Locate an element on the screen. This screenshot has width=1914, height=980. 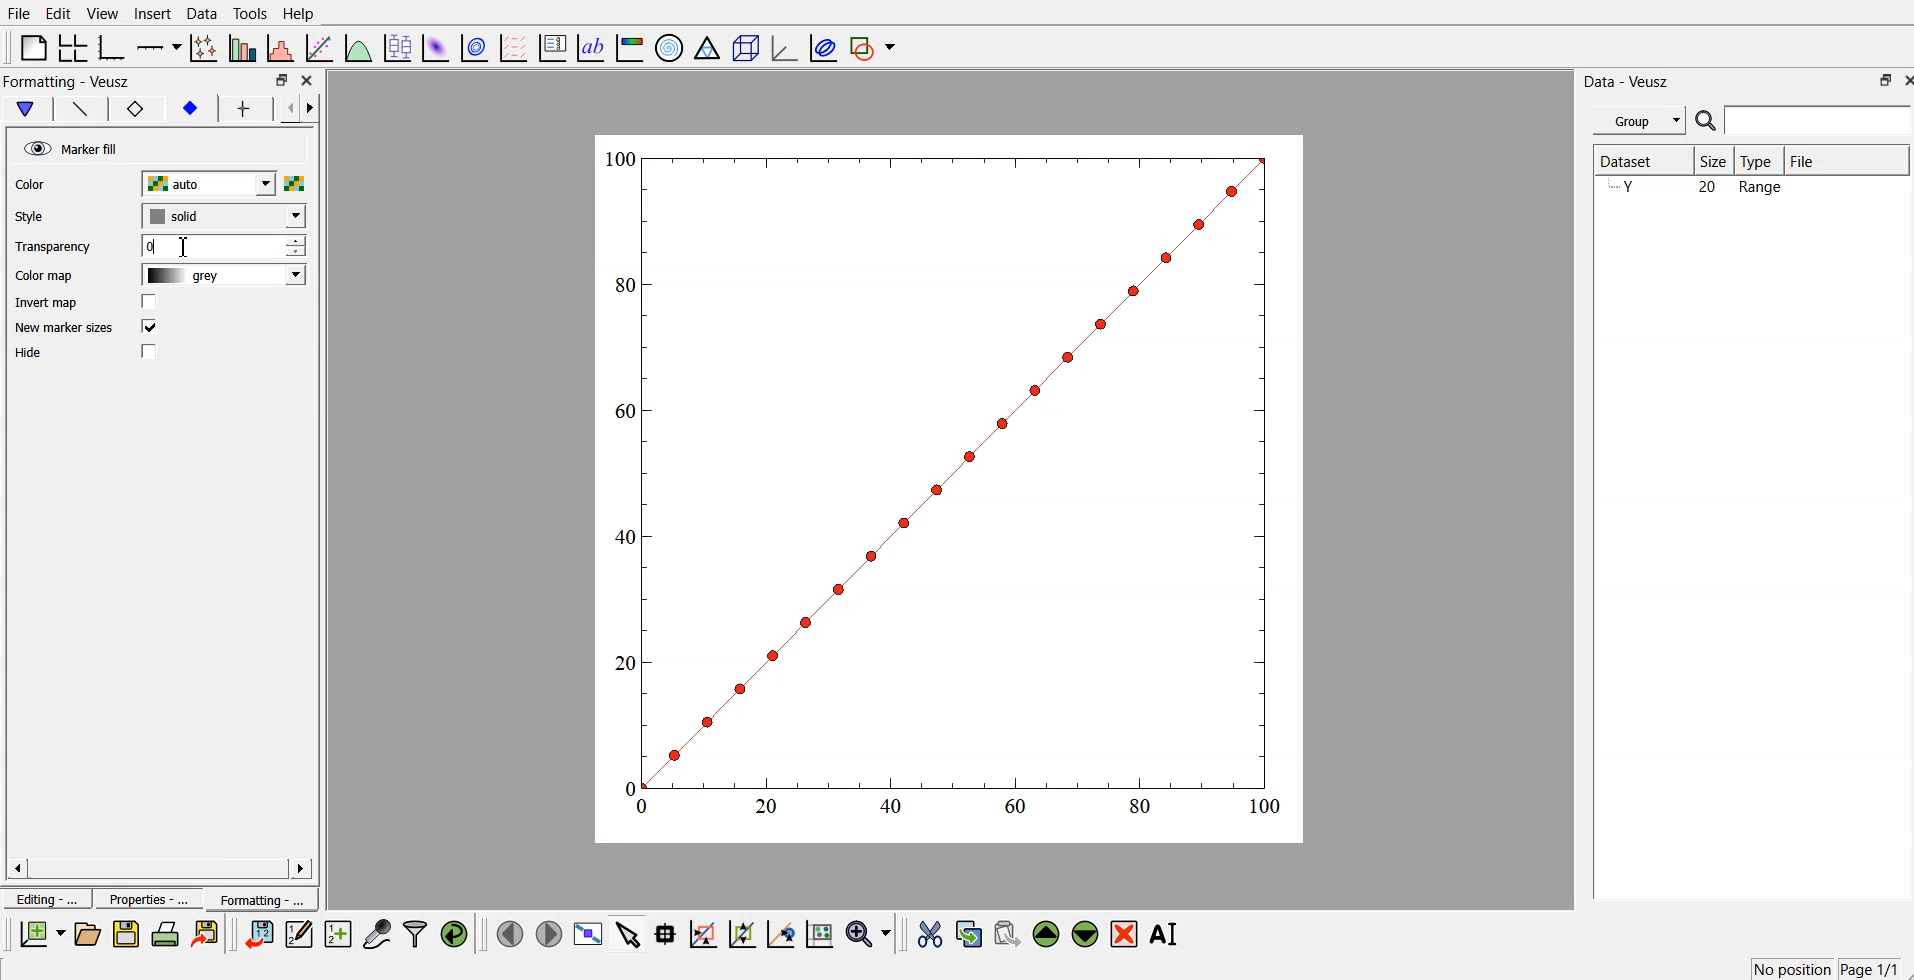
click to reset graph axes is located at coordinates (821, 932).